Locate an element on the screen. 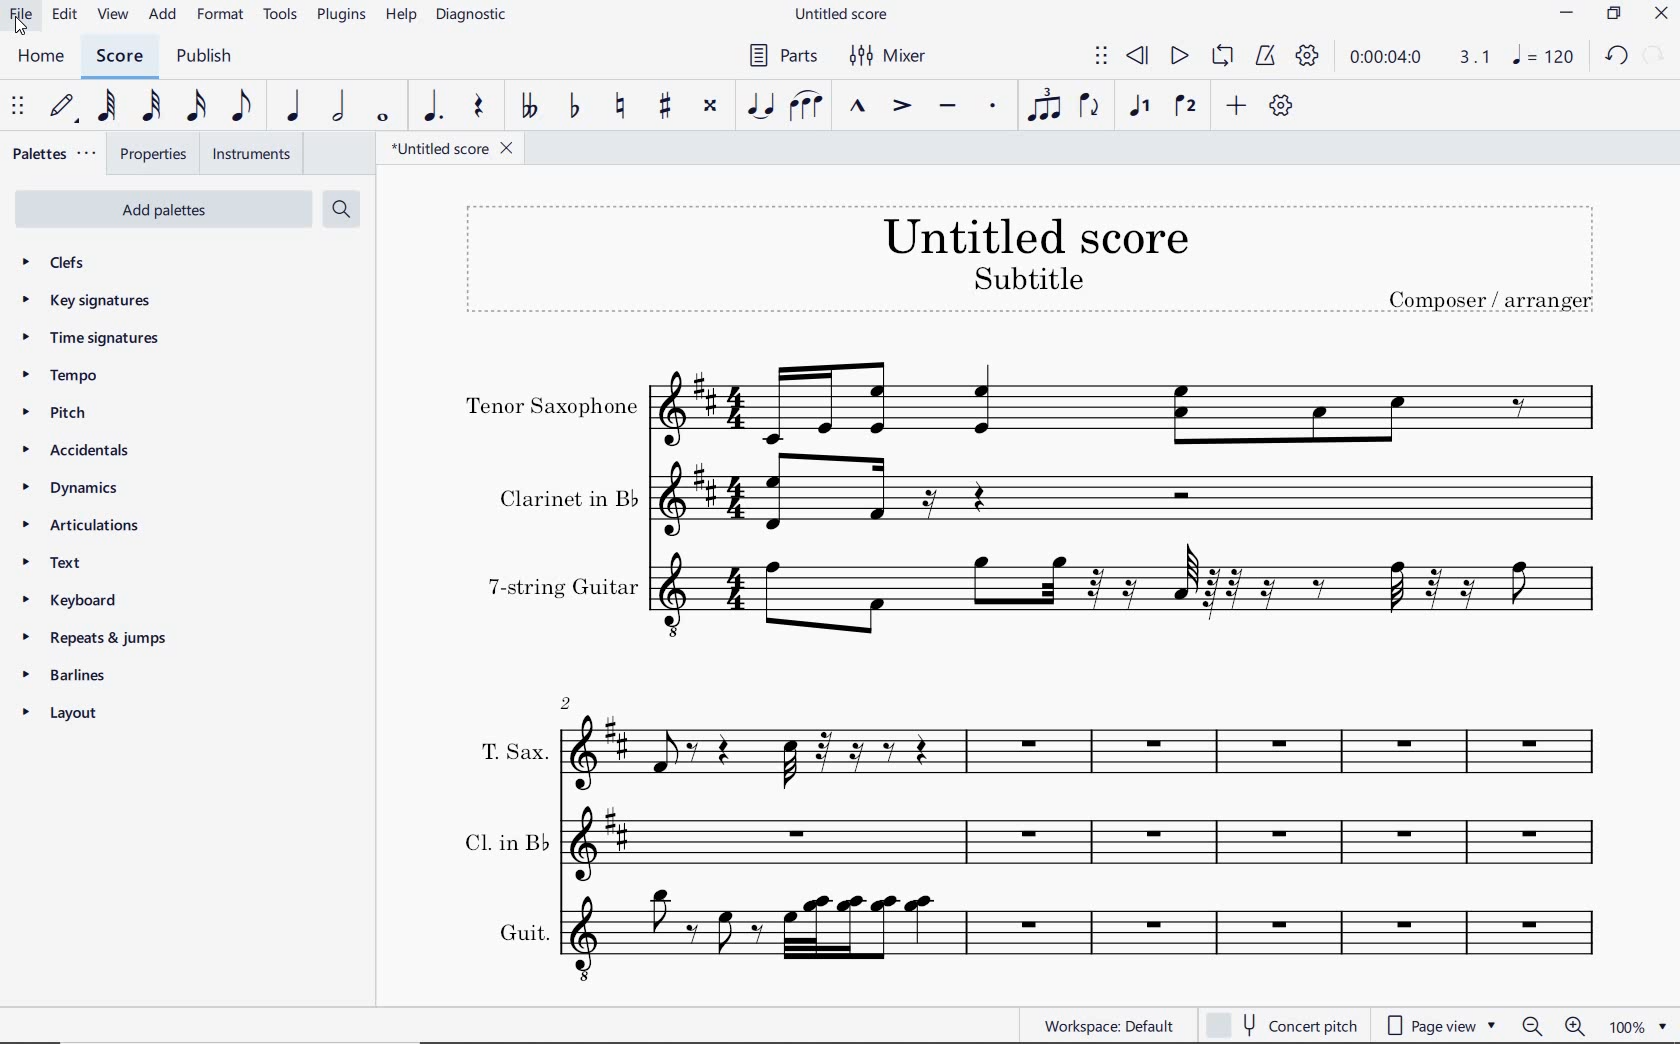  zoom out or zoom in is located at coordinates (1555, 1026).